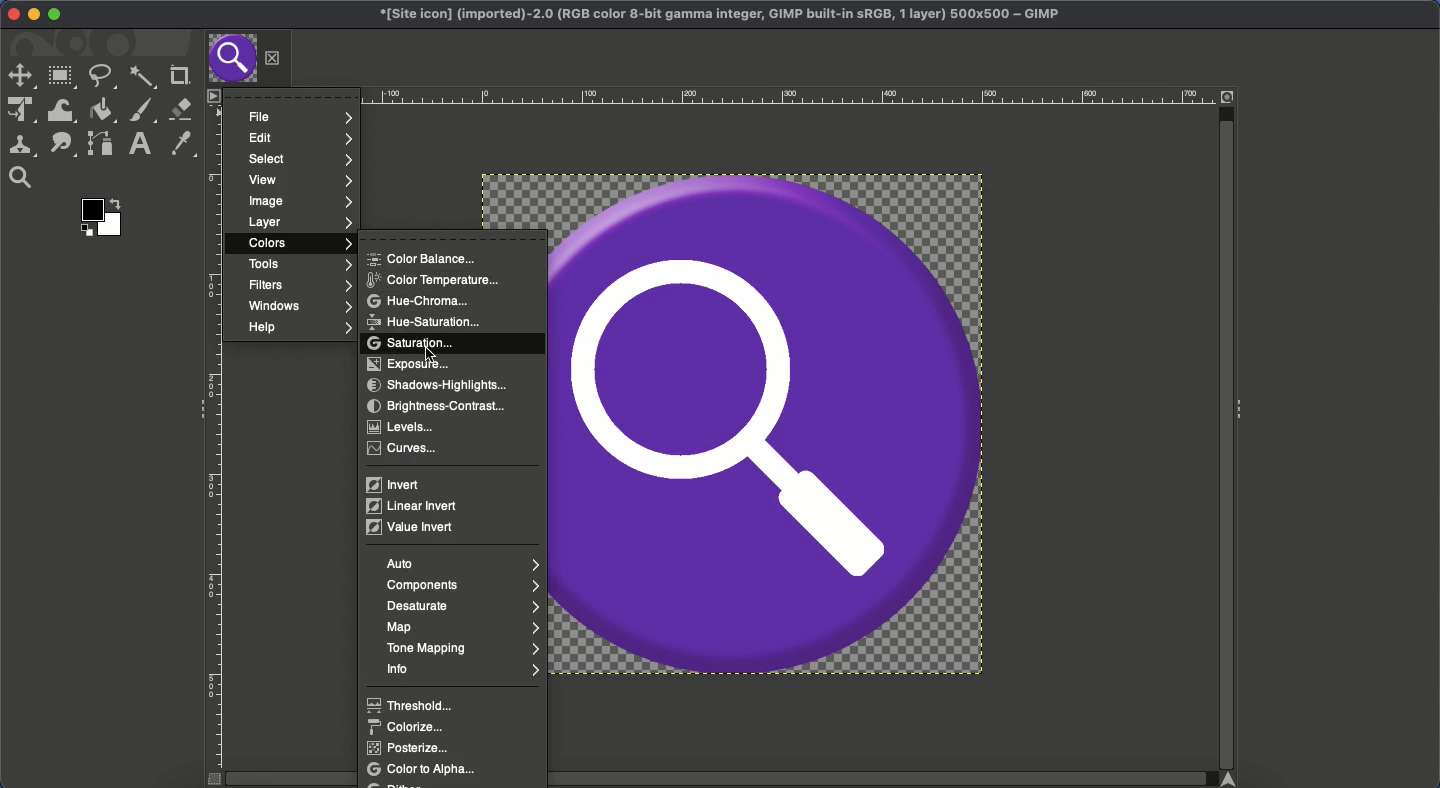  Describe the element at coordinates (298, 160) in the screenshot. I see `Select` at that location.